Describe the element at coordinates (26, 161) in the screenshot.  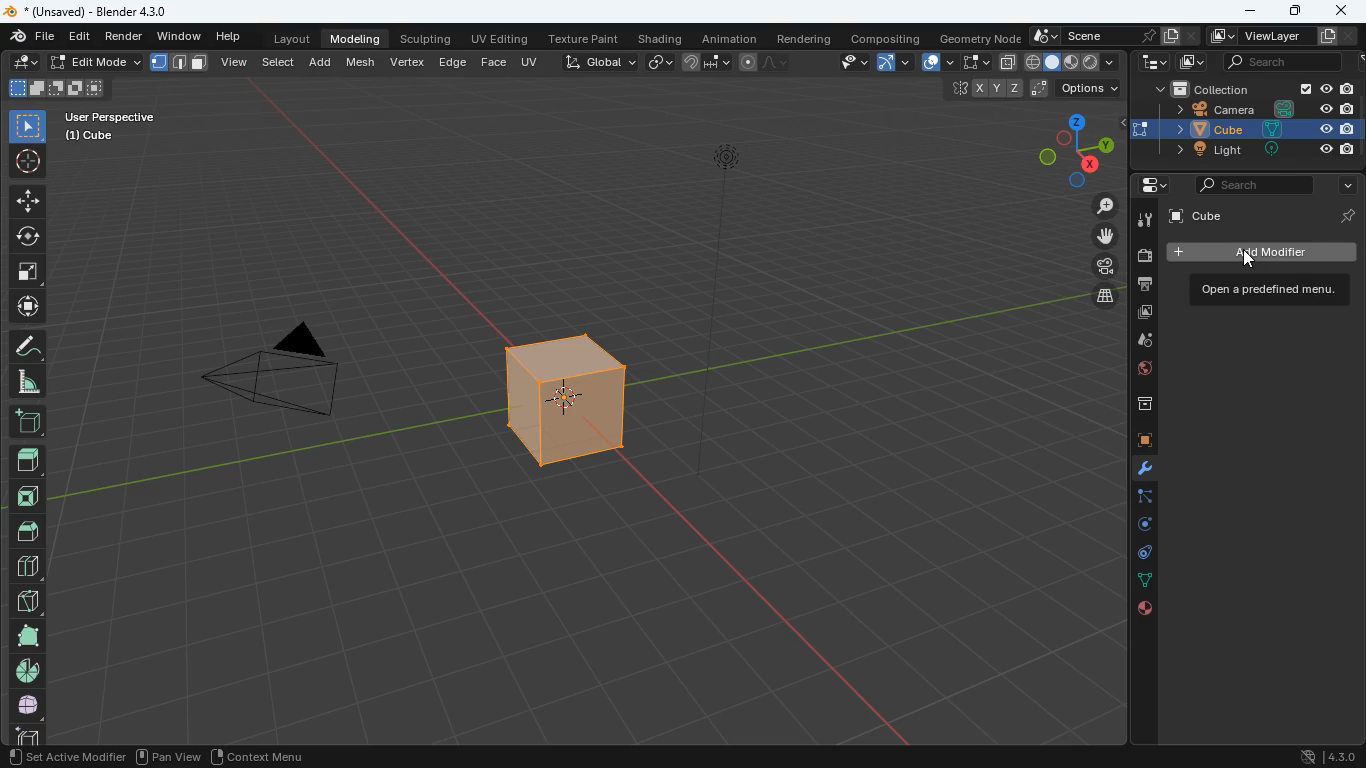
I see `aim` at that location.